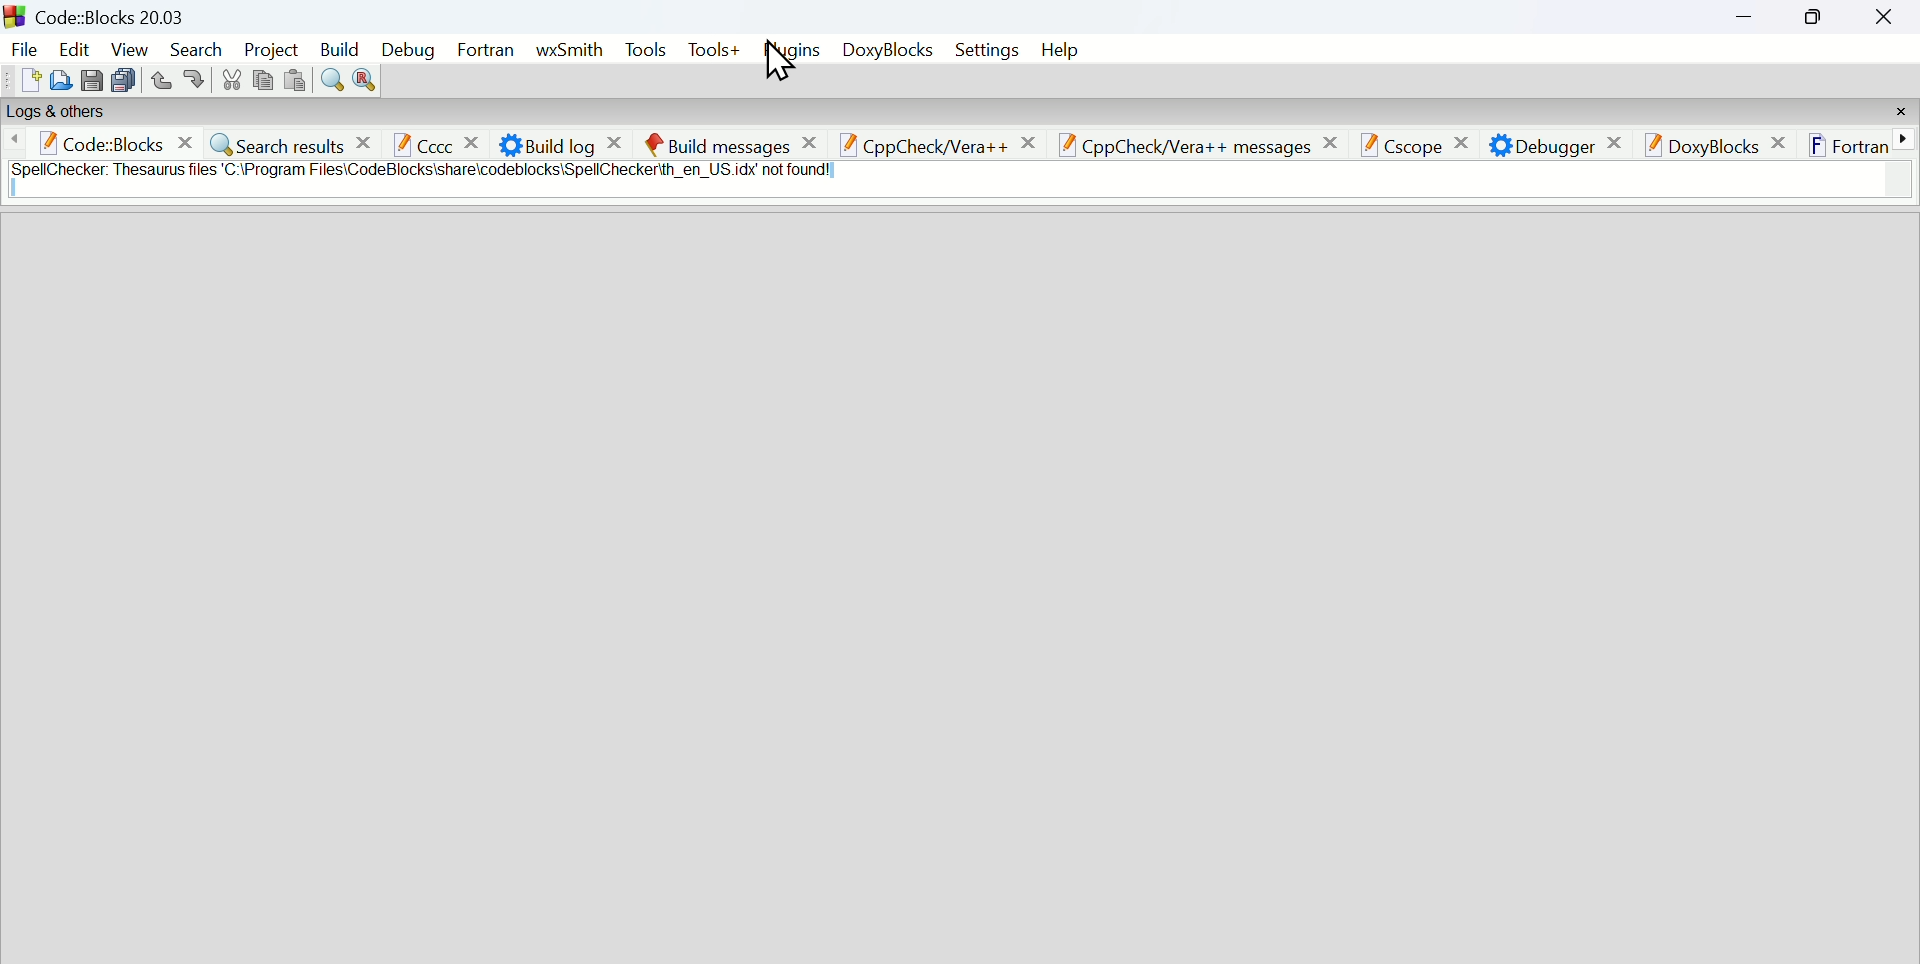 The image size is (1920, 964). Describe the element at coordinates (74, 48) in the screenshot. I see `Edit` at that location.